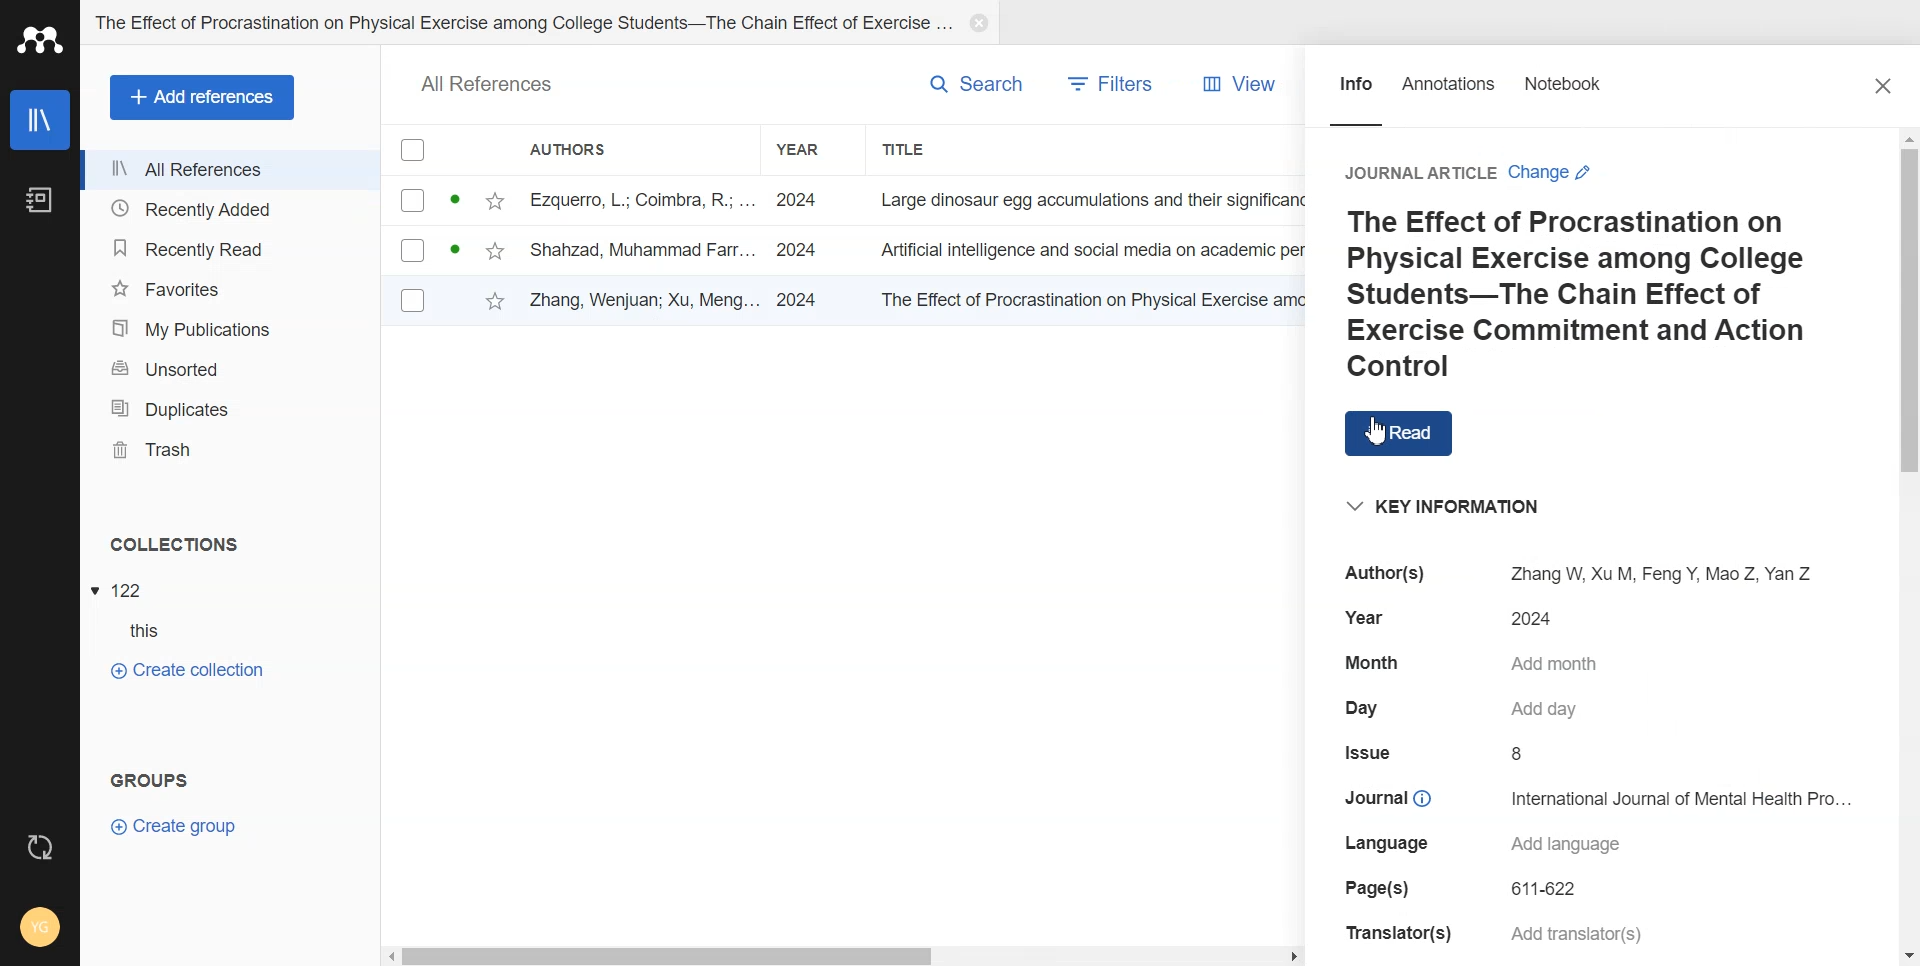 The height and width of the screenshot is (966, 1920). What do you see at coordinates (121, 589) in the screenshot?
I see `File` at bounding box center [121, 589].